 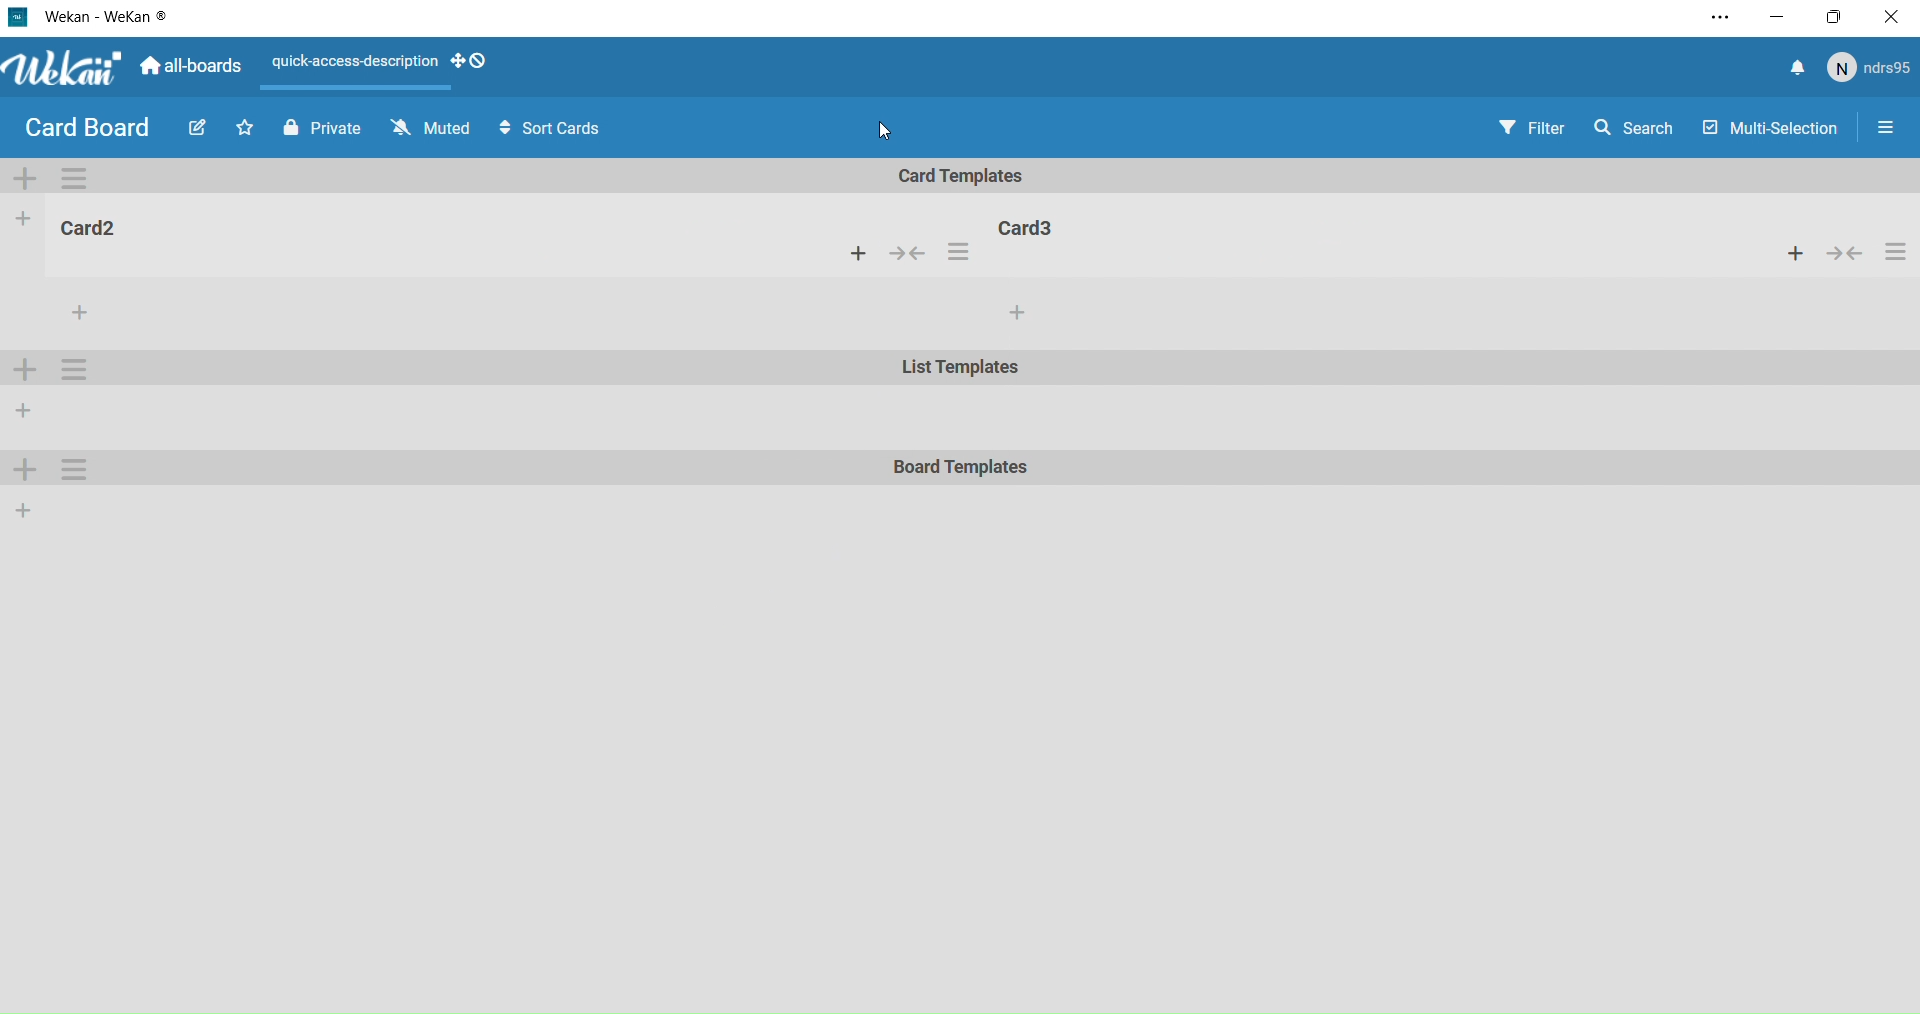 What do you see at coordinates (19, 471) in the screenshot?
I see `add` at bounding box center [19, 471].